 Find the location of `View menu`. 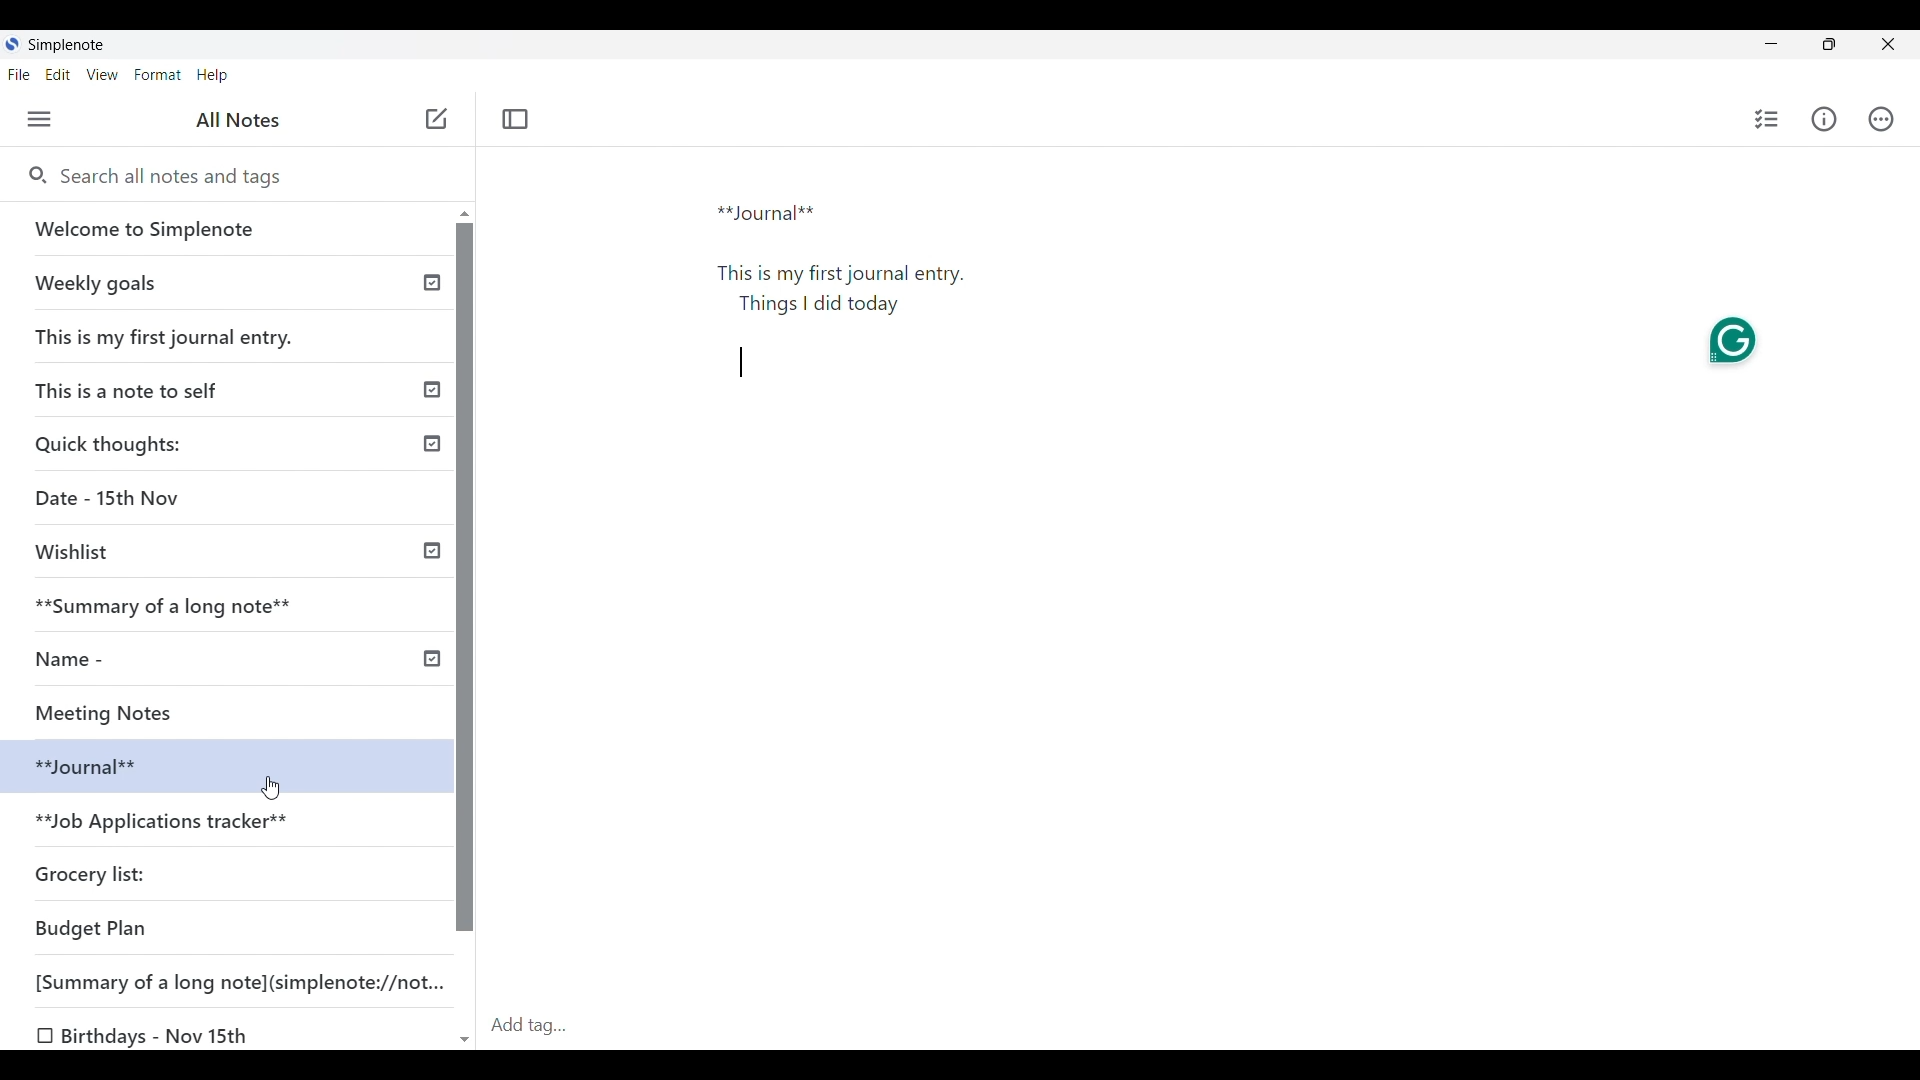

View menu is located at coordinates (103, 75).